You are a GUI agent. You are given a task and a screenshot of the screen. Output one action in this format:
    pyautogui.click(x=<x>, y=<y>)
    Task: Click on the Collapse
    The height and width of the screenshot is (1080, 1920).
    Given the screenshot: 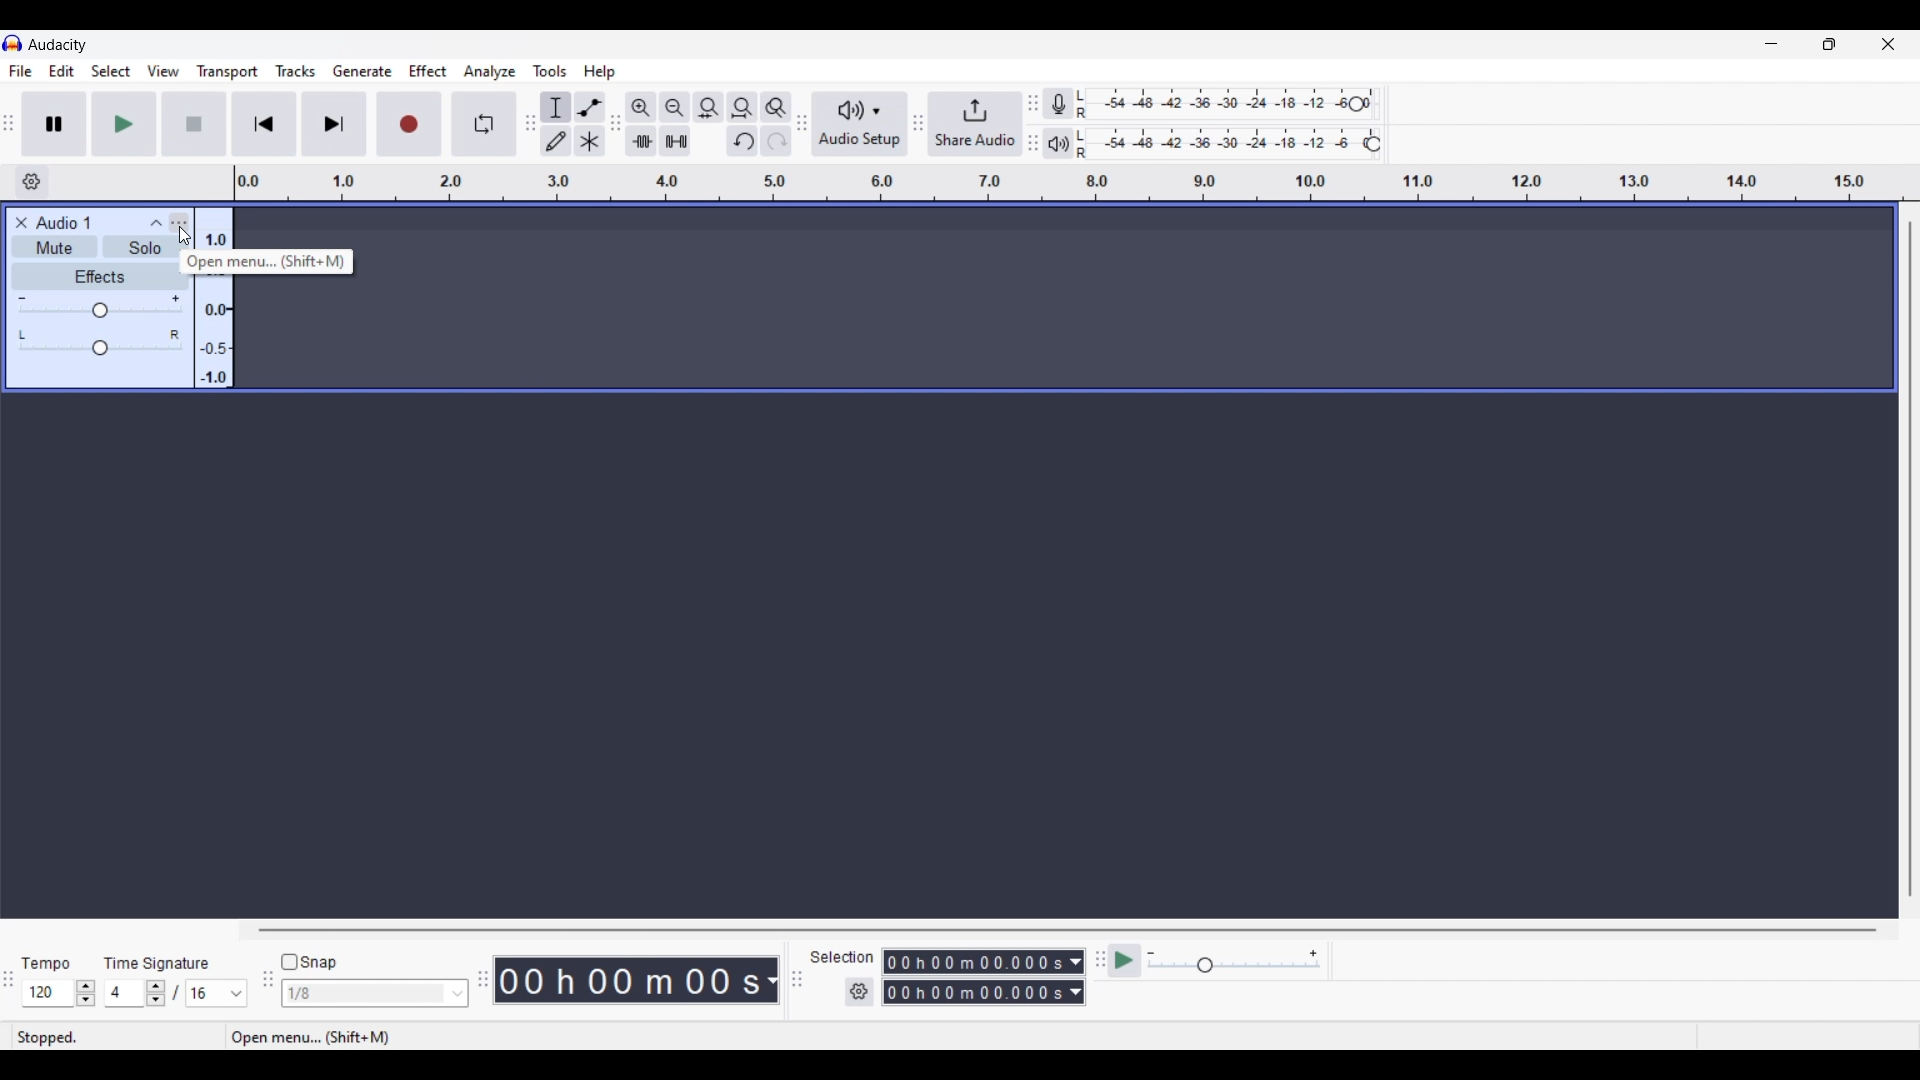 What is the action you would take?
    pyautogui.click(x=156, y=223)
    